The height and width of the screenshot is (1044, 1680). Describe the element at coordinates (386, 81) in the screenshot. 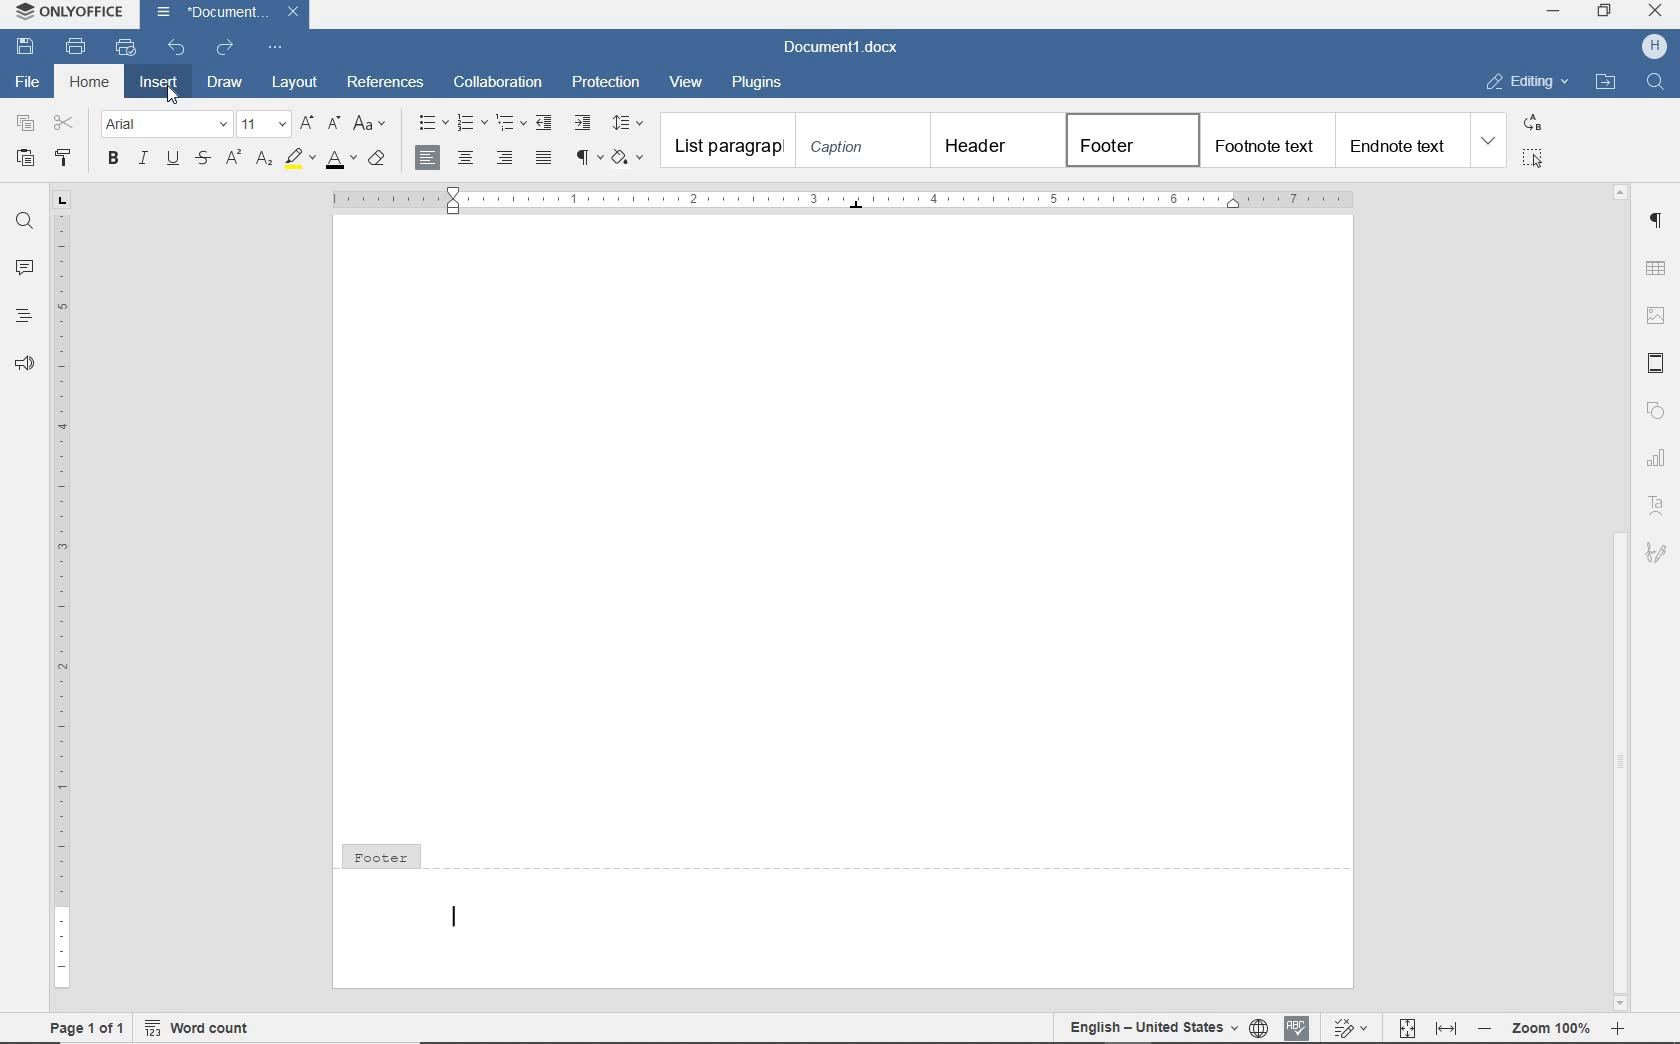

I see `references` at that location.